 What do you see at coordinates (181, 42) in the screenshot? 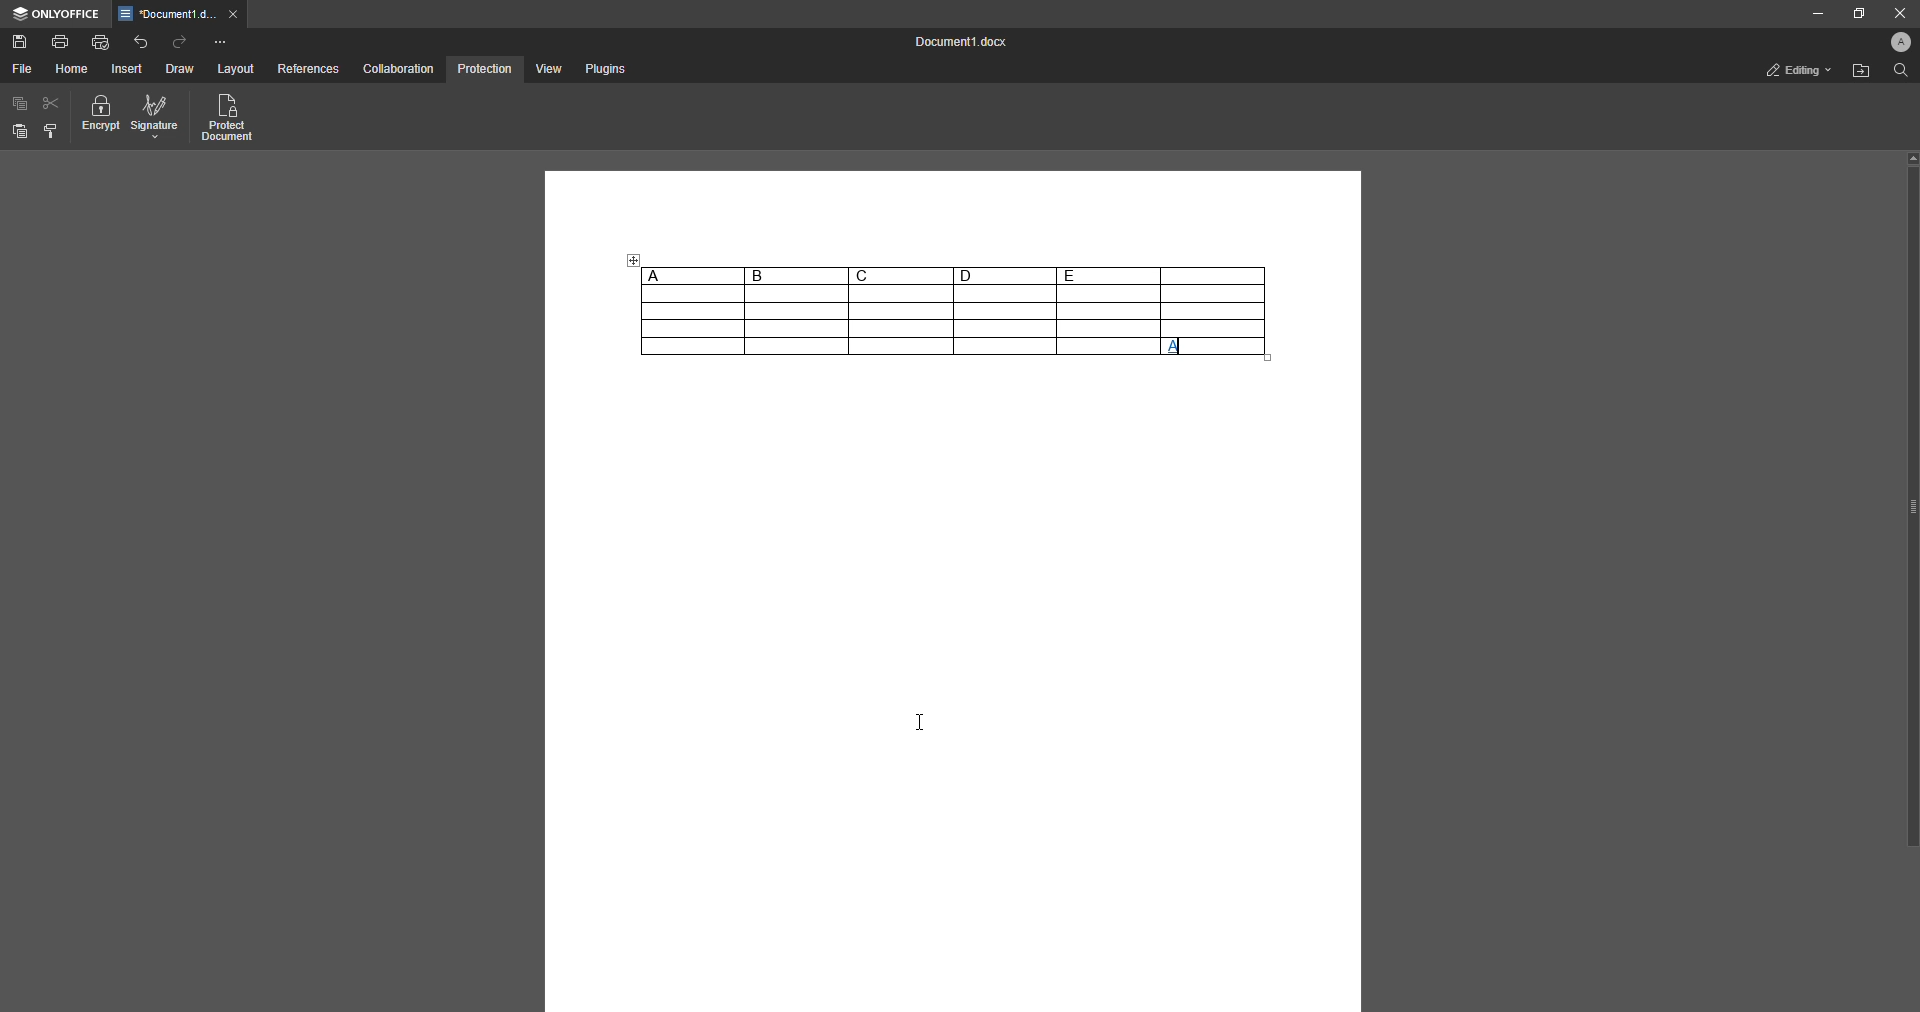
I see `Redo` at bounding box center [181, 42].